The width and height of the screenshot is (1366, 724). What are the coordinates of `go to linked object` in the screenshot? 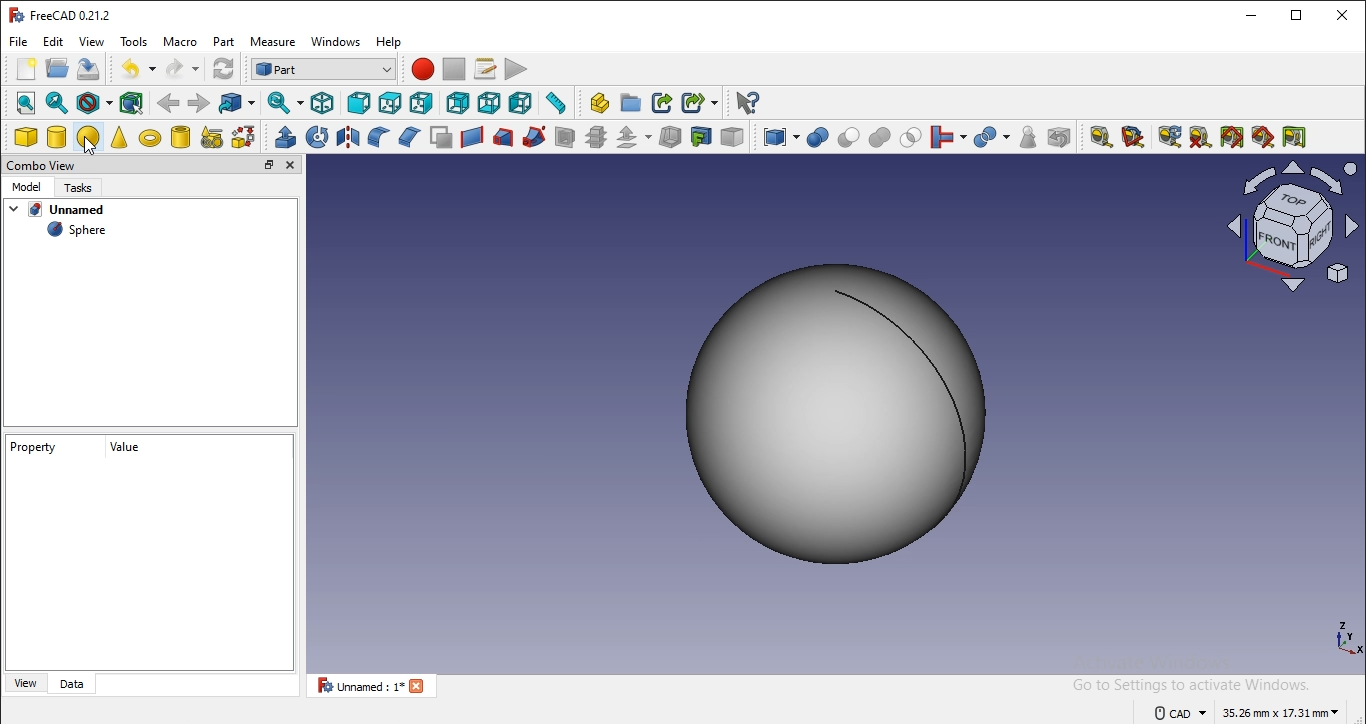 It's located at (236, 103).